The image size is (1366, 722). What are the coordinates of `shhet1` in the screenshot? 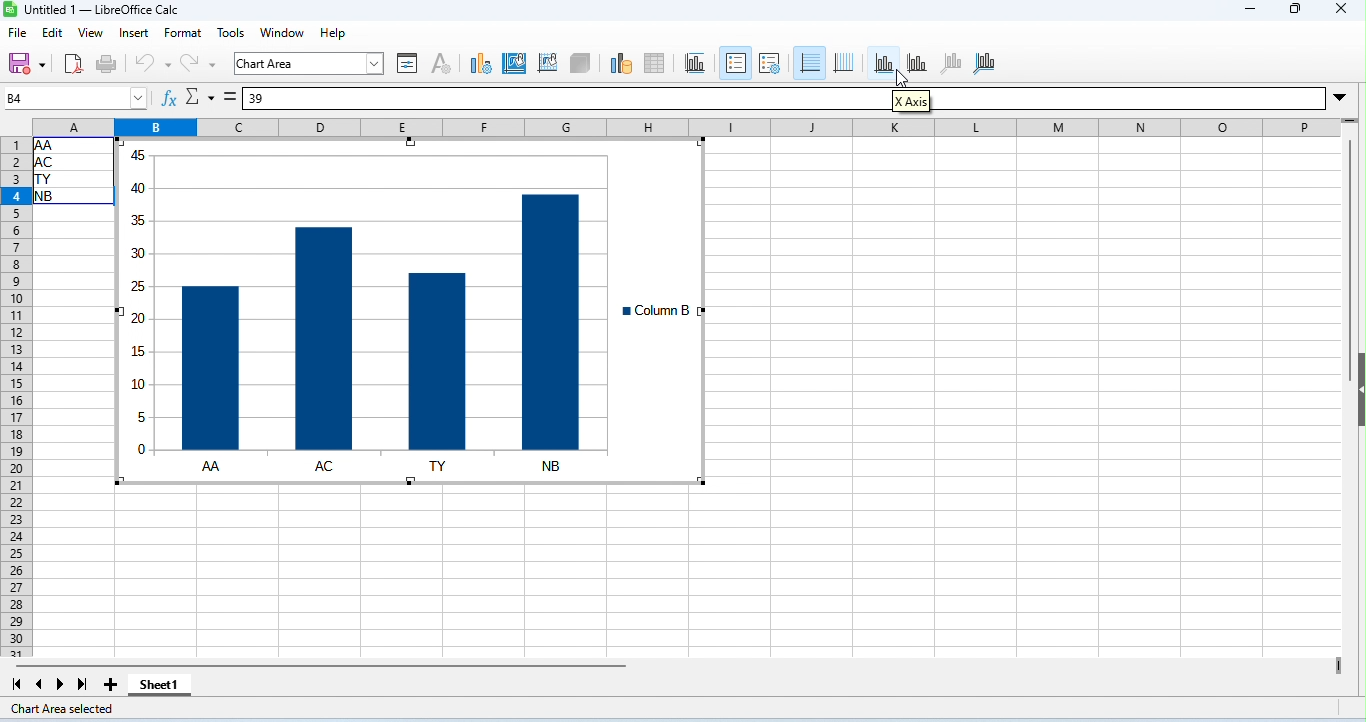 It's located at (159, 687).